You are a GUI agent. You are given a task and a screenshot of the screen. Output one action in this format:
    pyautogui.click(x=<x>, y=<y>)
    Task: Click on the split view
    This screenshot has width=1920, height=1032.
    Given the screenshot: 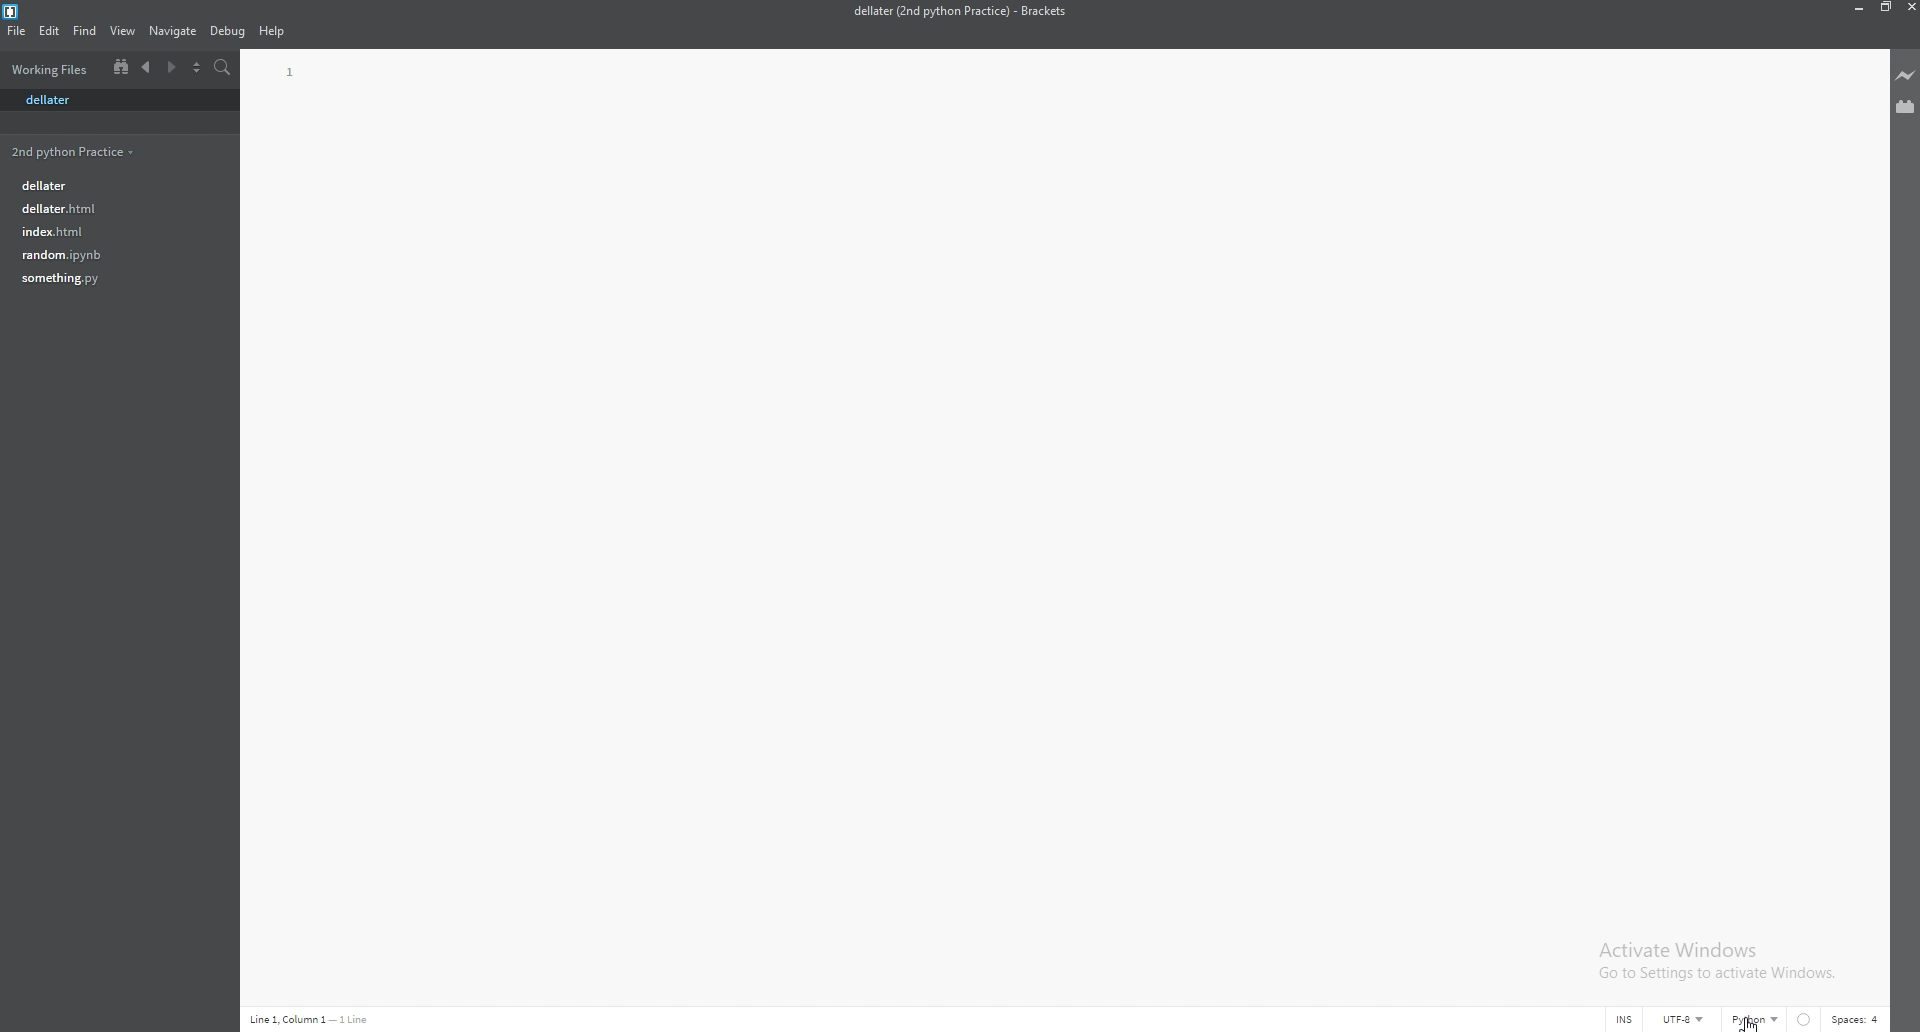 What is the action you would take?
    pyautogui.click(x=196, y=68)
    